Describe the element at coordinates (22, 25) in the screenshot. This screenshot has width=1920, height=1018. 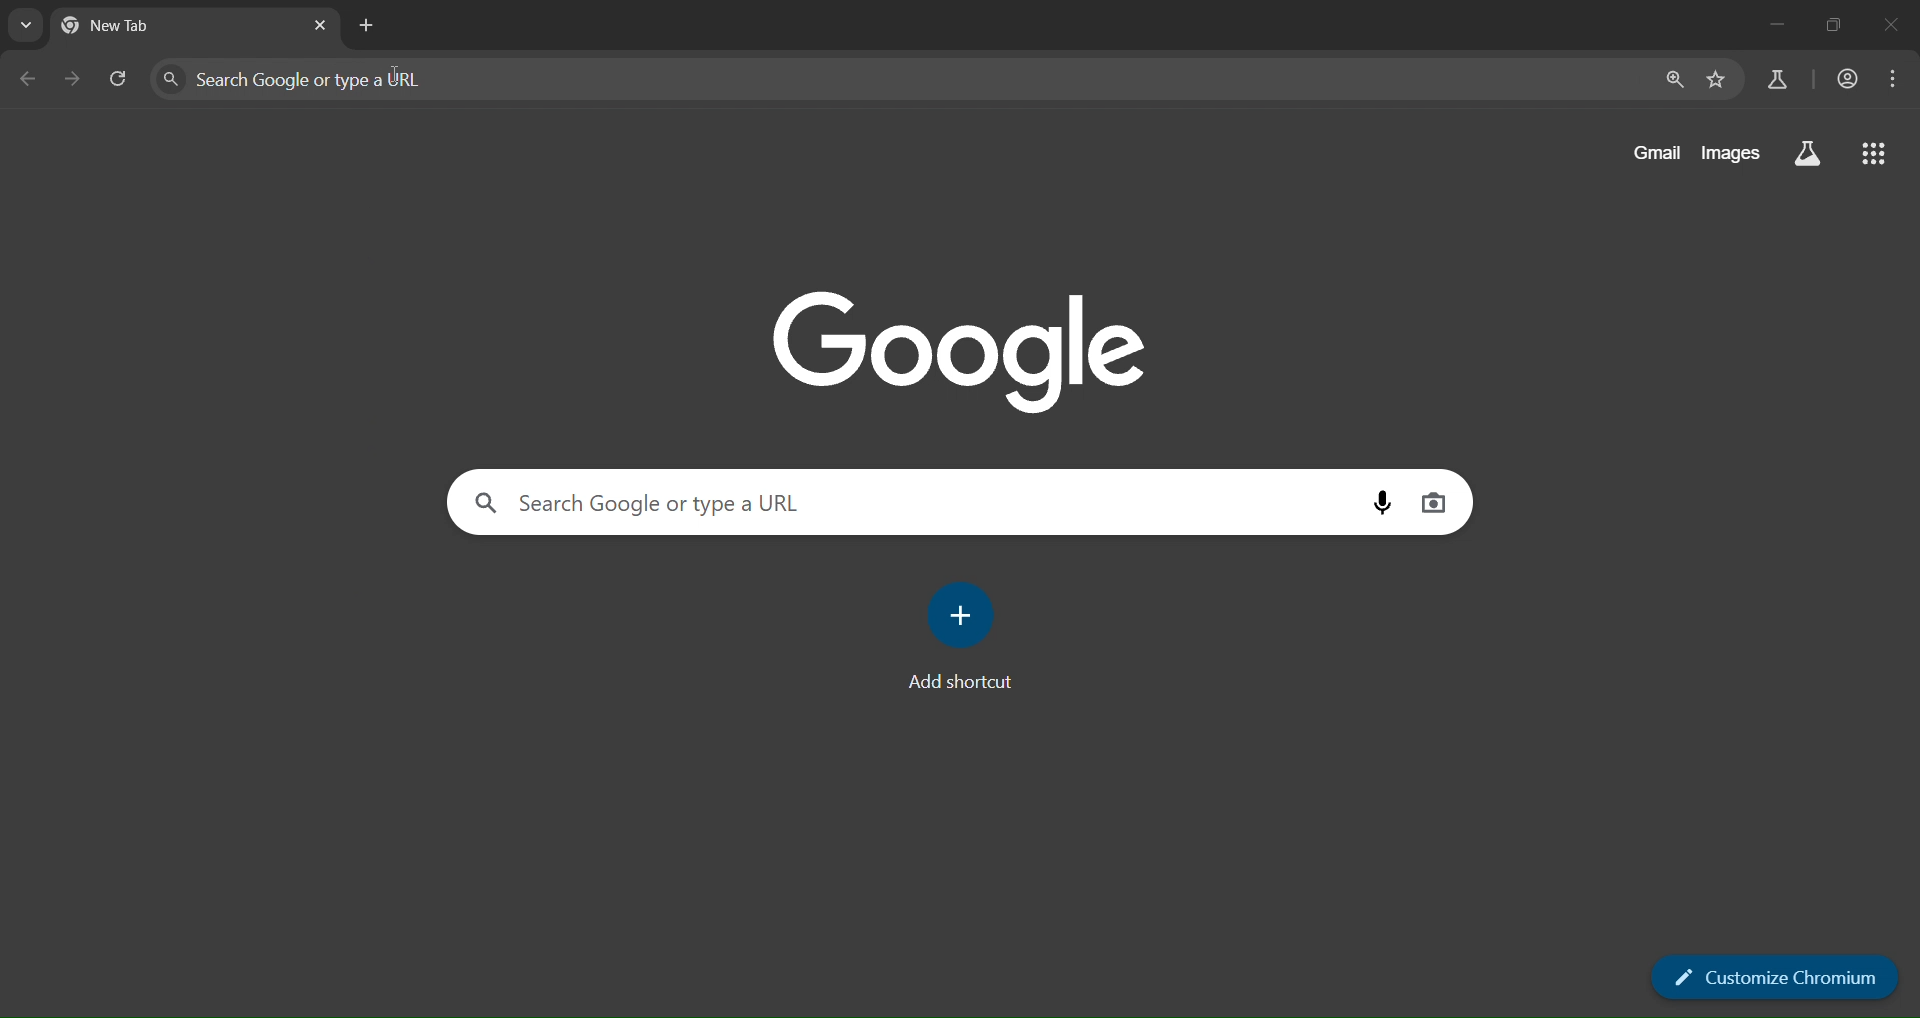
I see `search tabs` at that location.